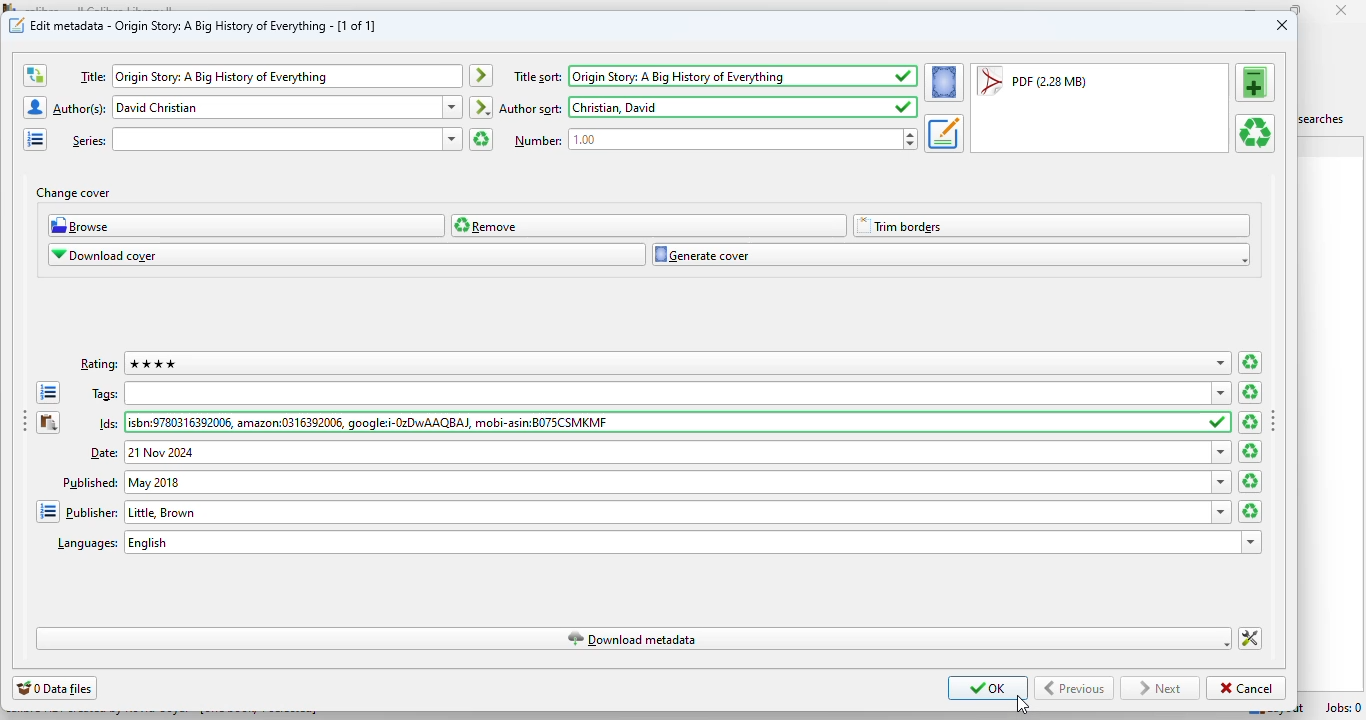 The image size is (1366, 720). Describe the element at coordinates (539, 141) in the screenshot. I see `text` at that location.